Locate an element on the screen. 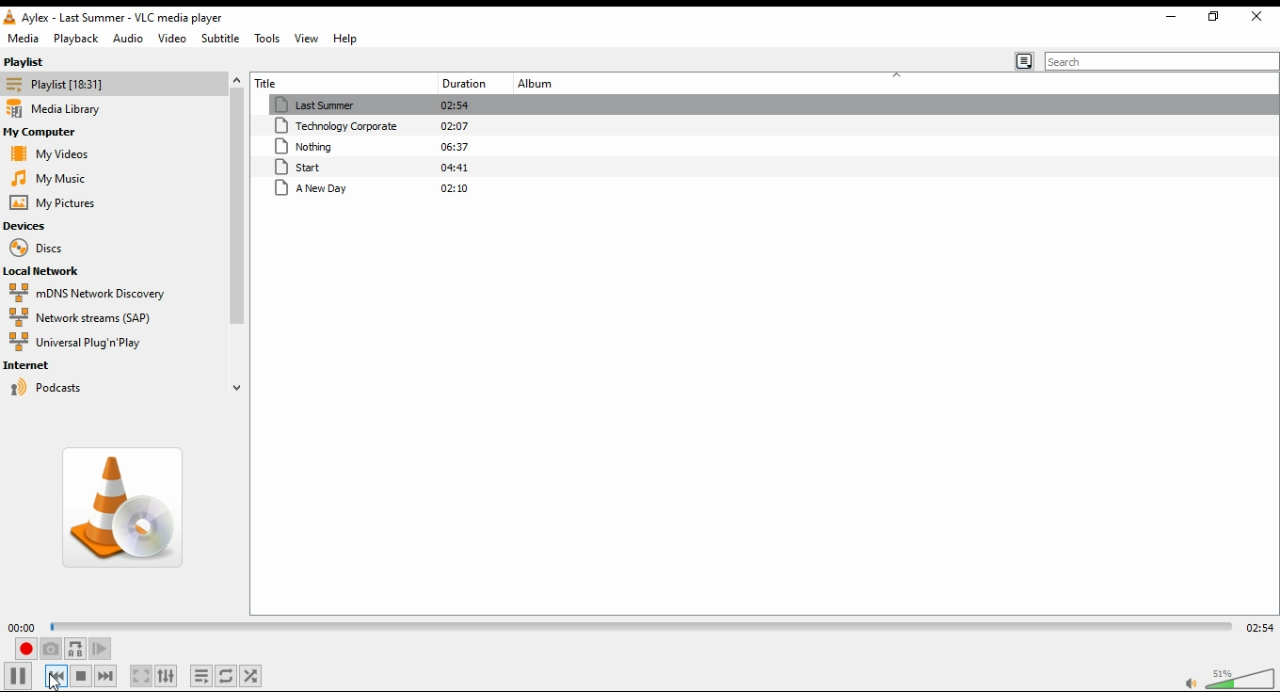 This screenshot has height=692, width=1280. 04:41 is located at coordinates (456, 167).